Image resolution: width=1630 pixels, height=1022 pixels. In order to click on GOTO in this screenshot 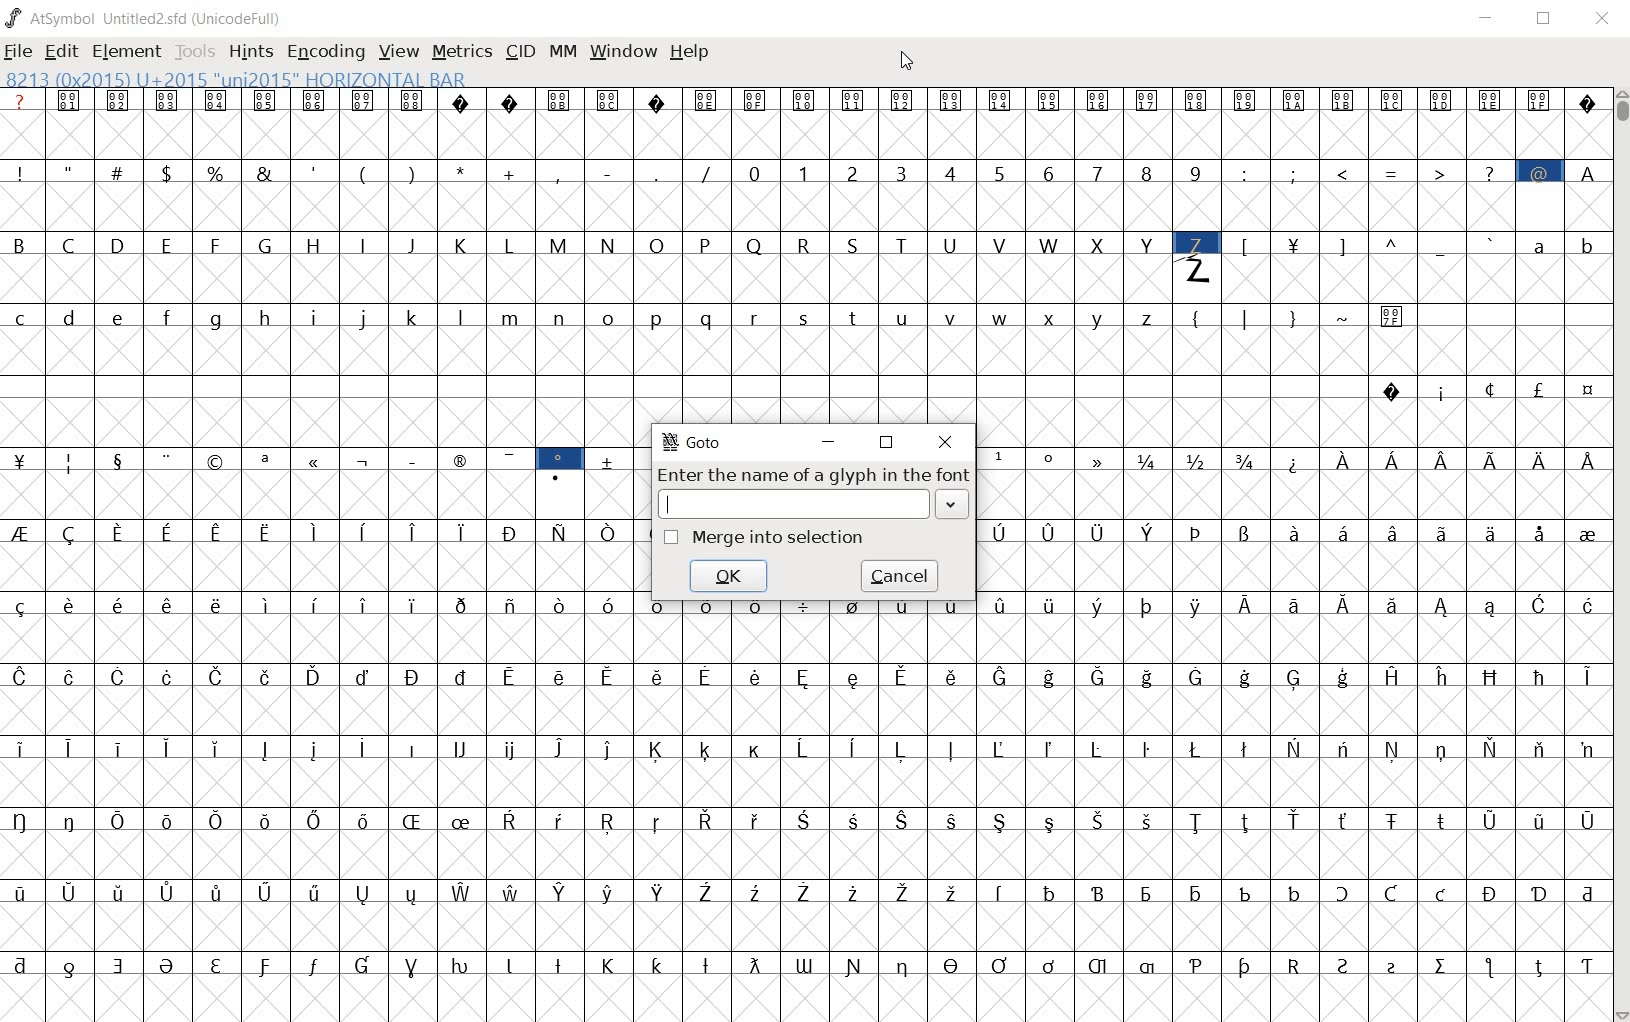, I will do `click(693, 442)`.